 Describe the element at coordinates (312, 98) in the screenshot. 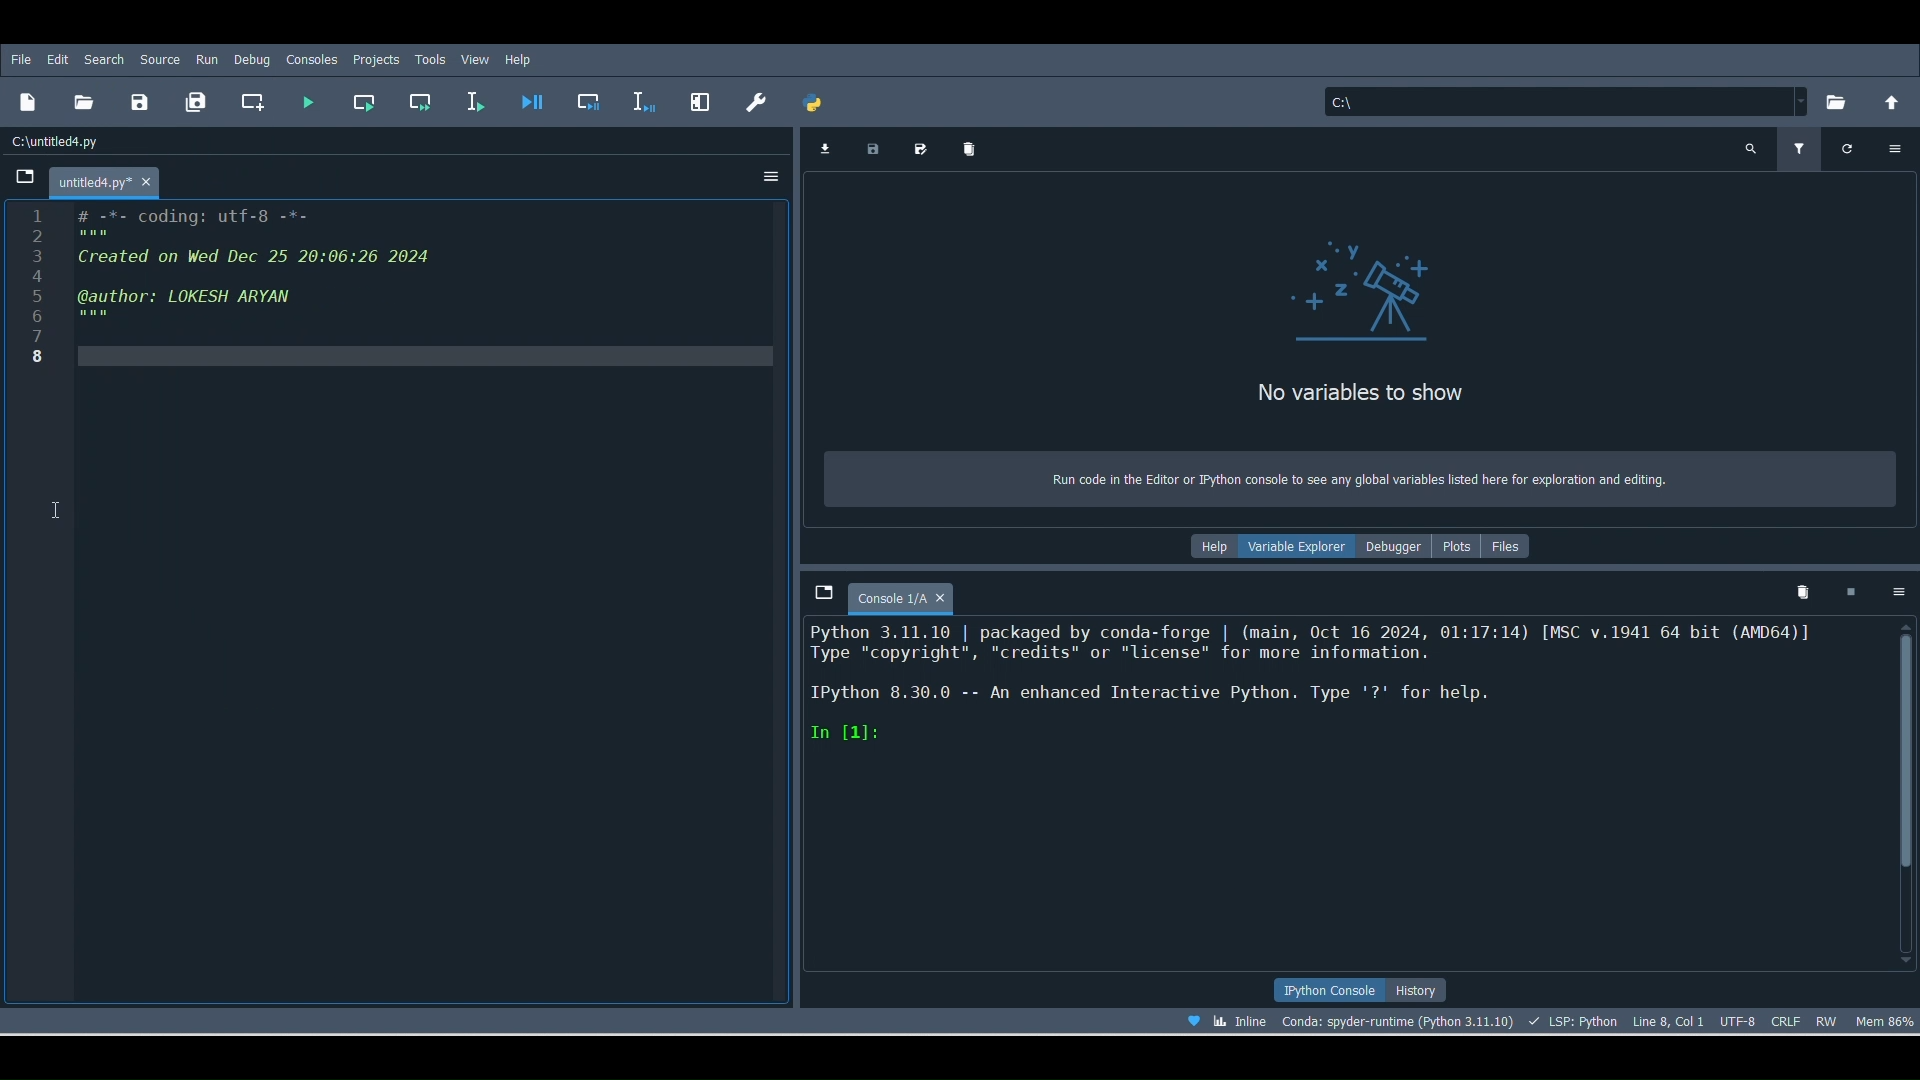

I see `Run file(F5)` at that location.